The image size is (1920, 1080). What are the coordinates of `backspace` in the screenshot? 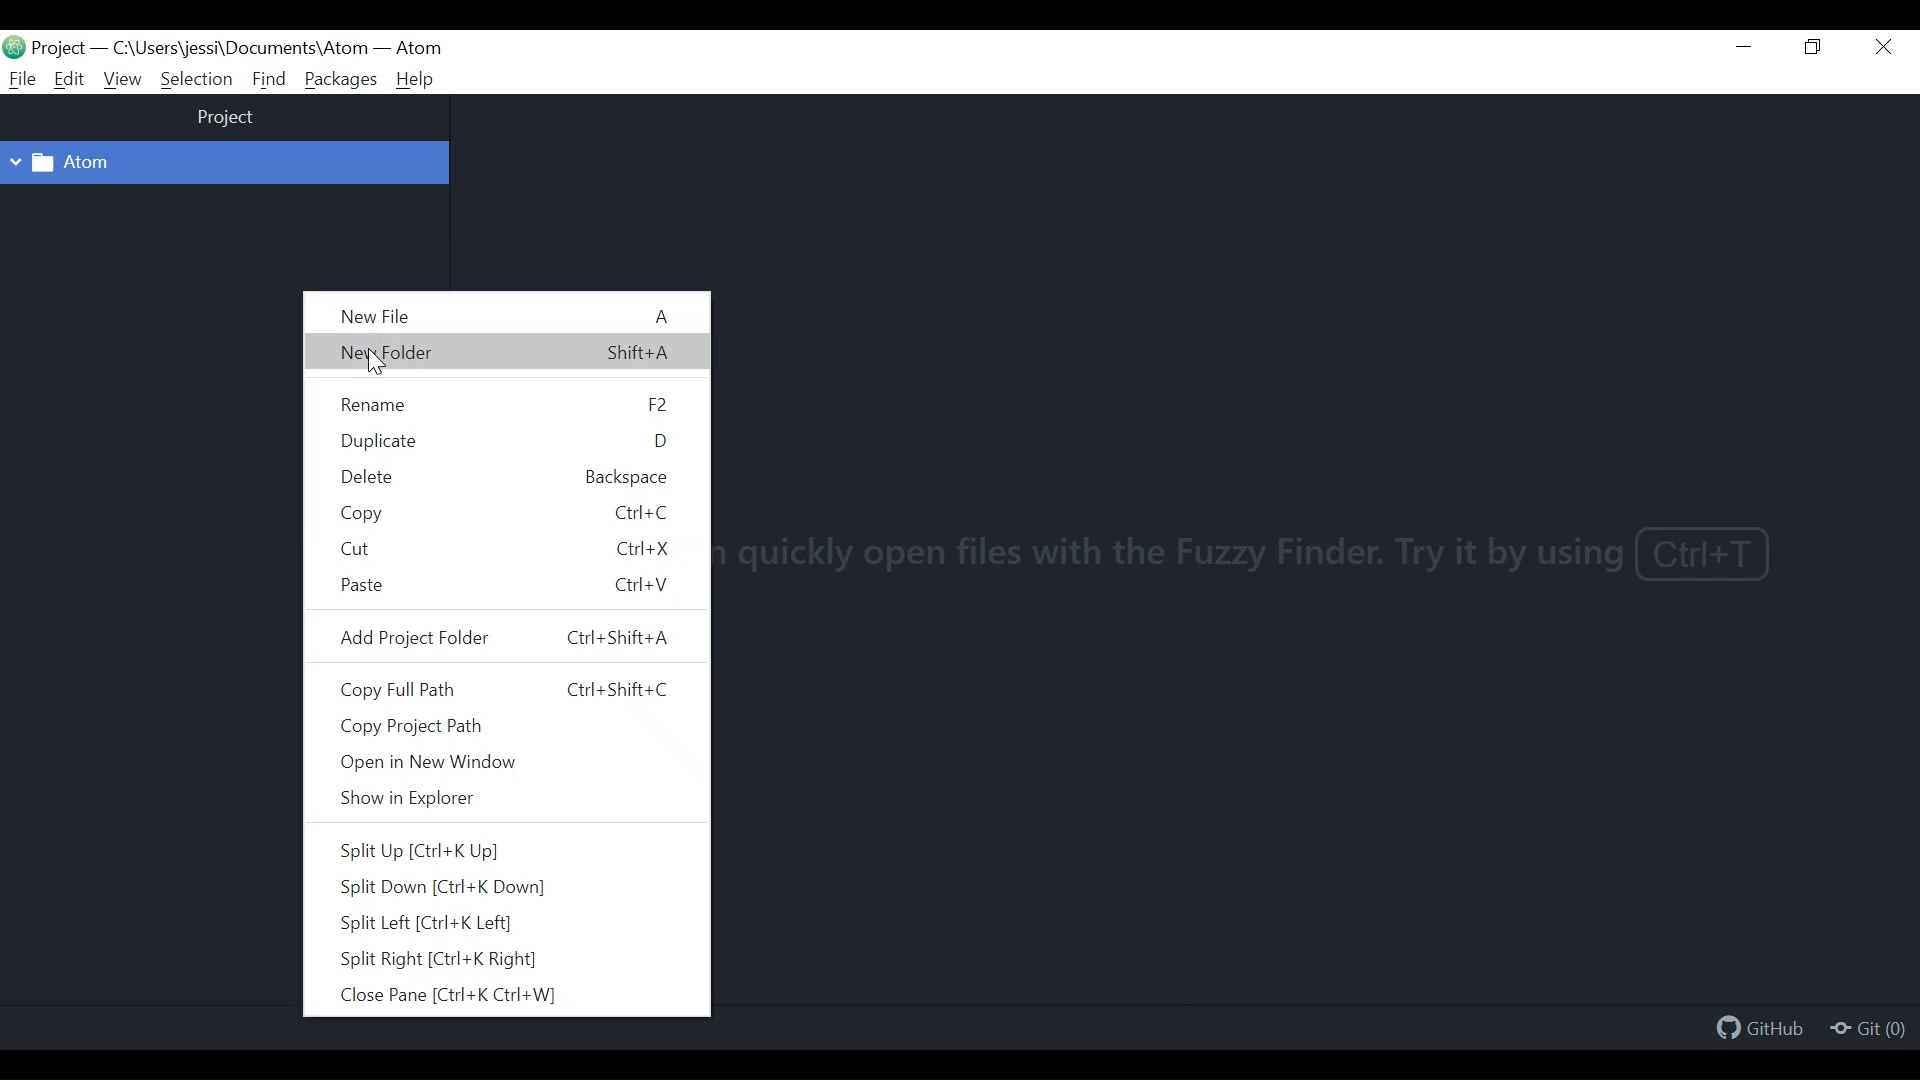 It's located at (622, 478).